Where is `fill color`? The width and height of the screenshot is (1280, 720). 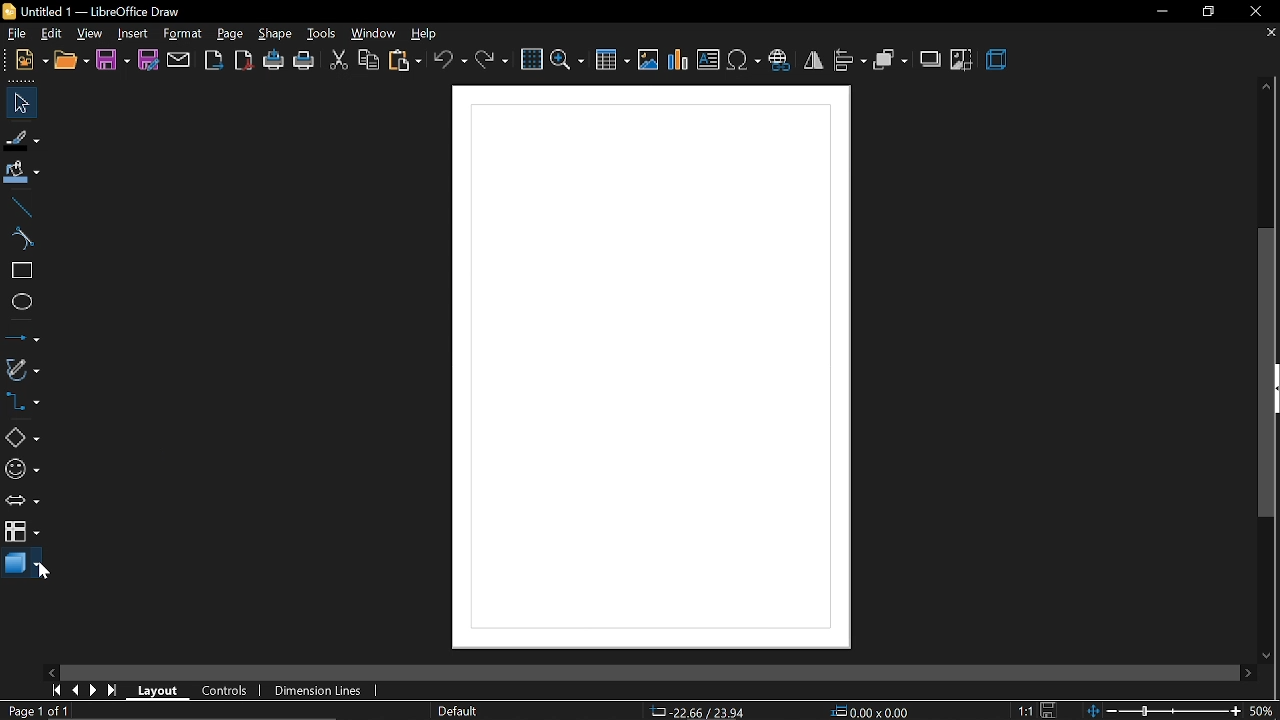
fill color is located at coordinates (24, 173).